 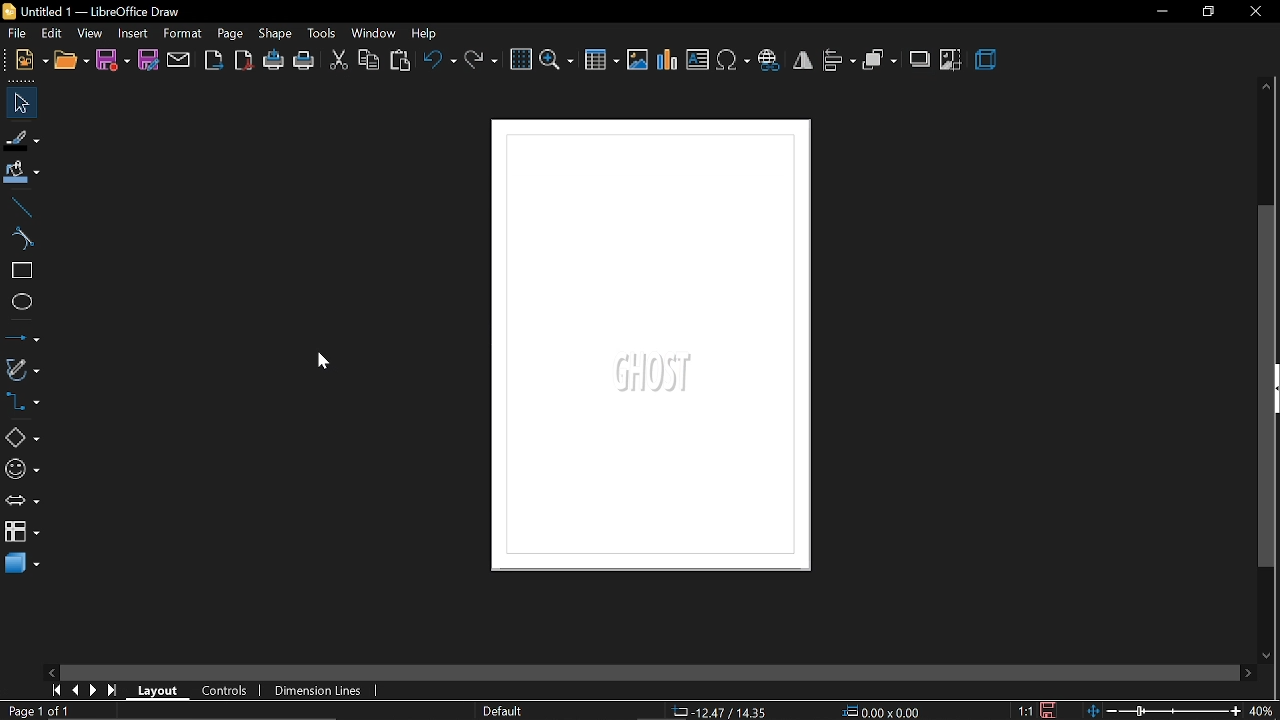 I want to click on libreoffice draw logo, so click(x=9, y=10).